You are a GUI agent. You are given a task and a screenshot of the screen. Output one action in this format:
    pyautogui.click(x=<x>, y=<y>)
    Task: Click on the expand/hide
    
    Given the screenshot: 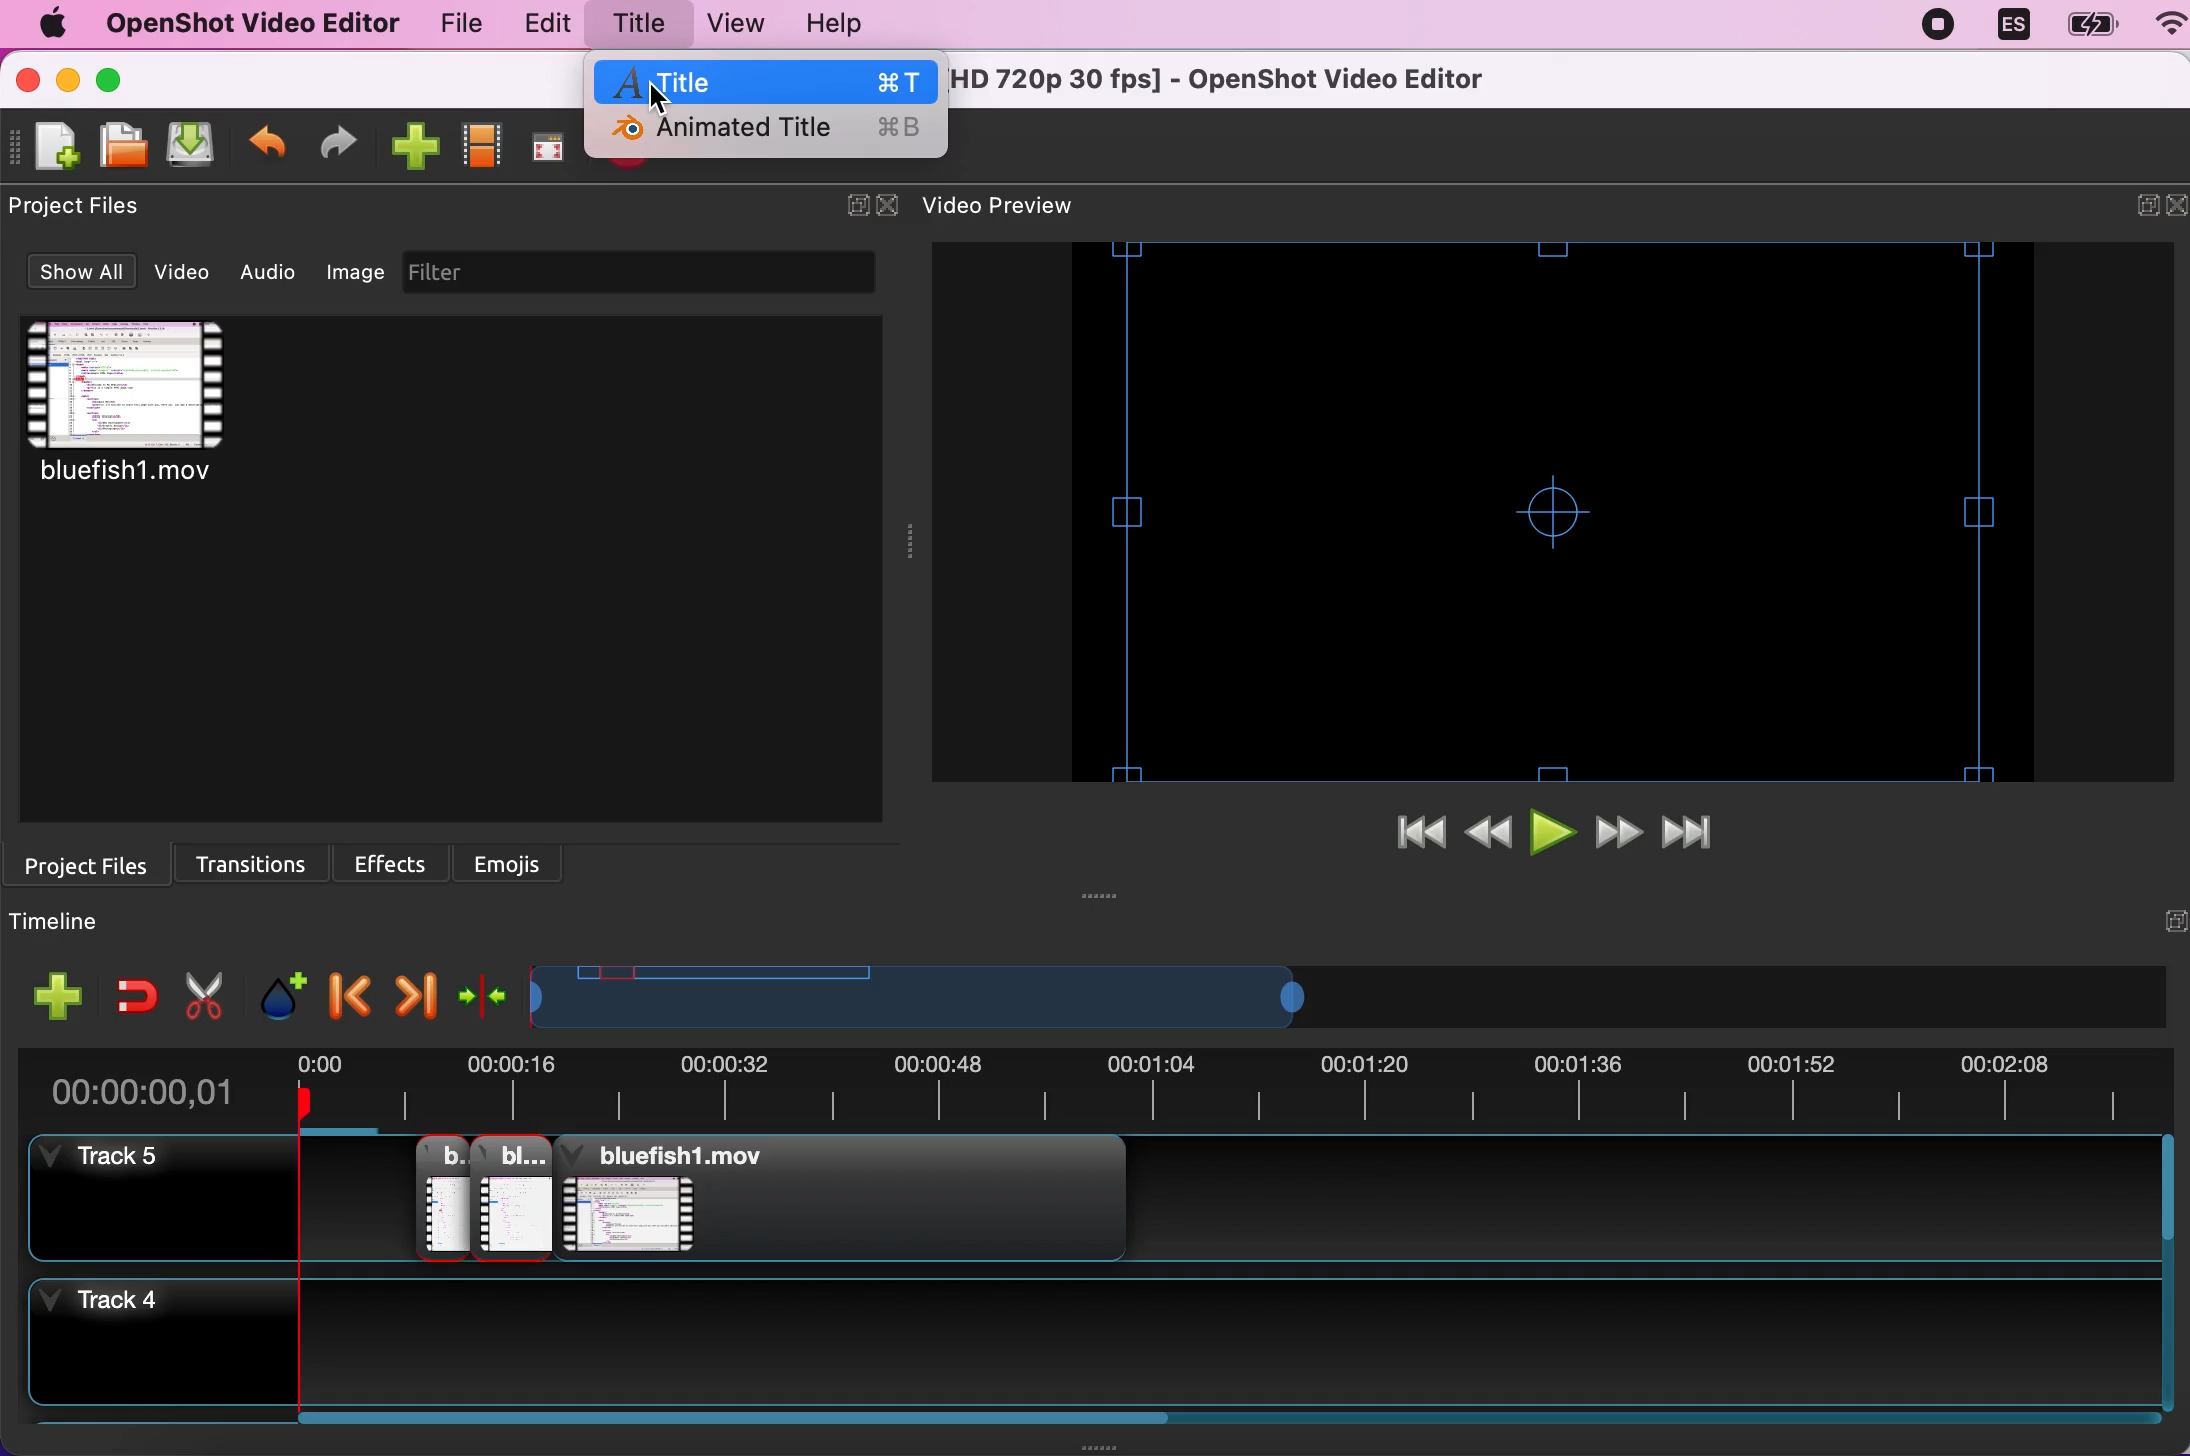 What is the action you would take?
    pyautogui.click(x=2133, y=209)
    